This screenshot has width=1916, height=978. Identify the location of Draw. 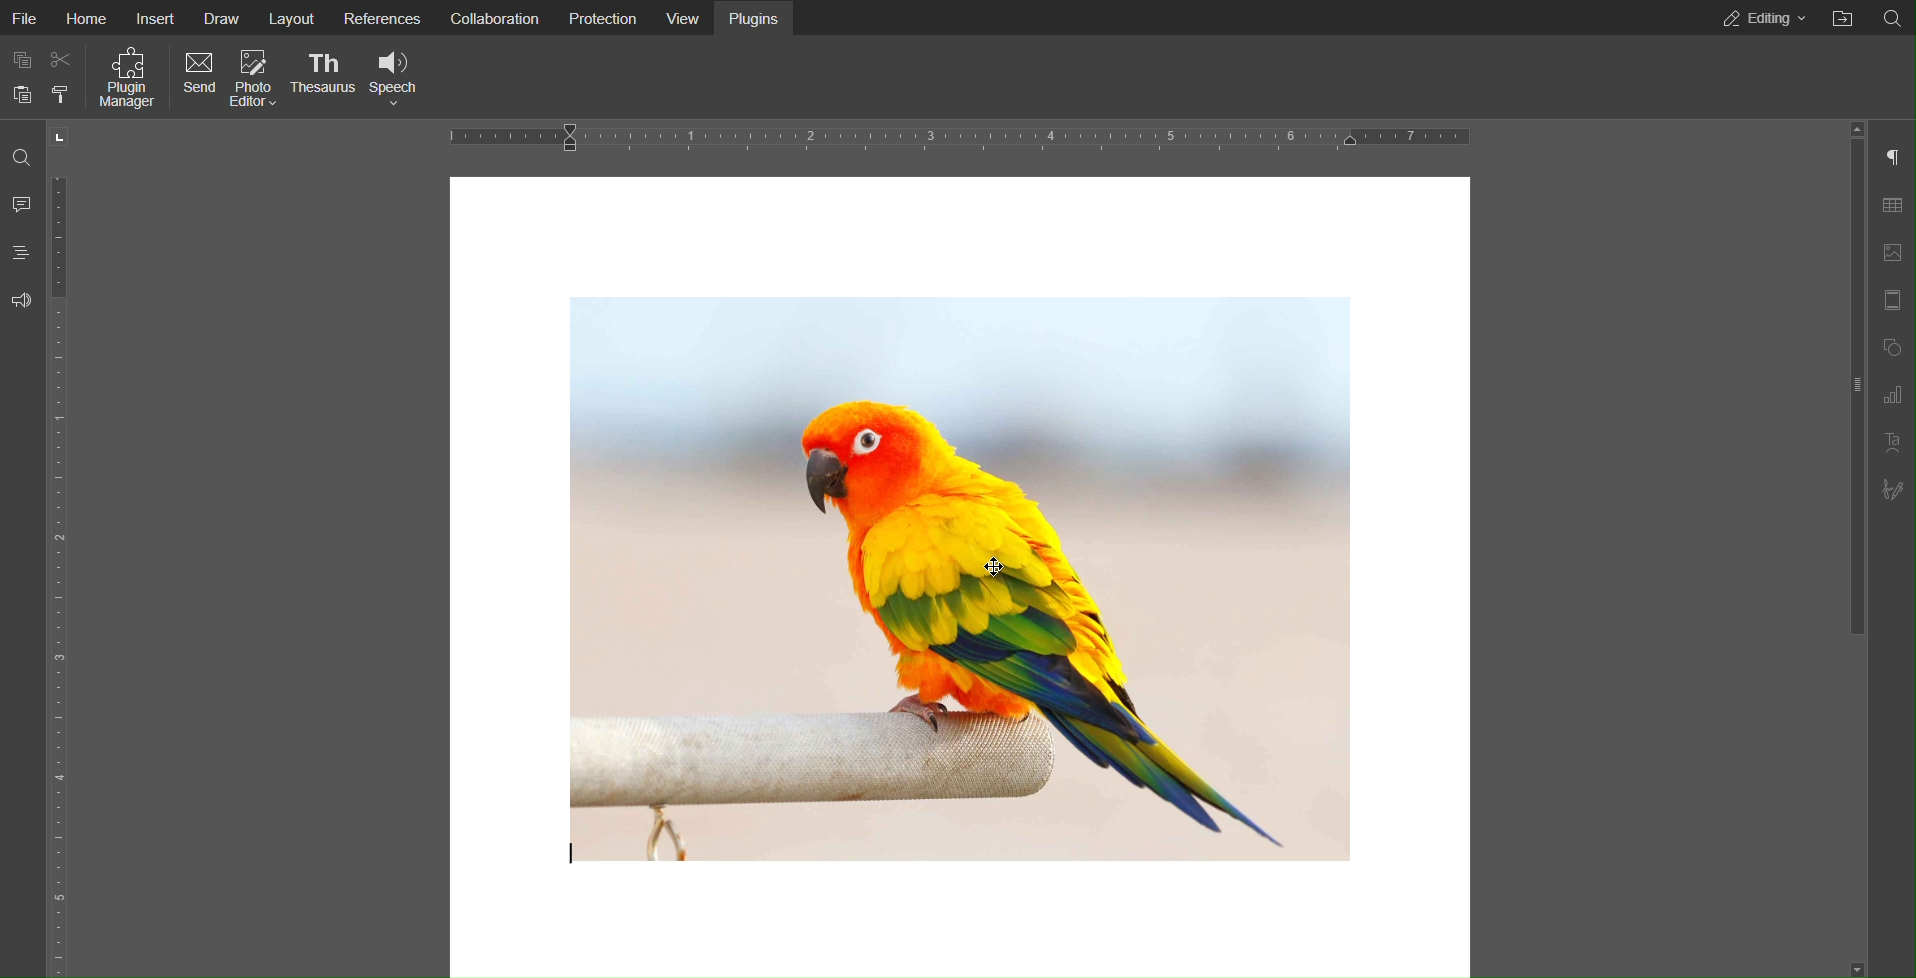
(224, 16).